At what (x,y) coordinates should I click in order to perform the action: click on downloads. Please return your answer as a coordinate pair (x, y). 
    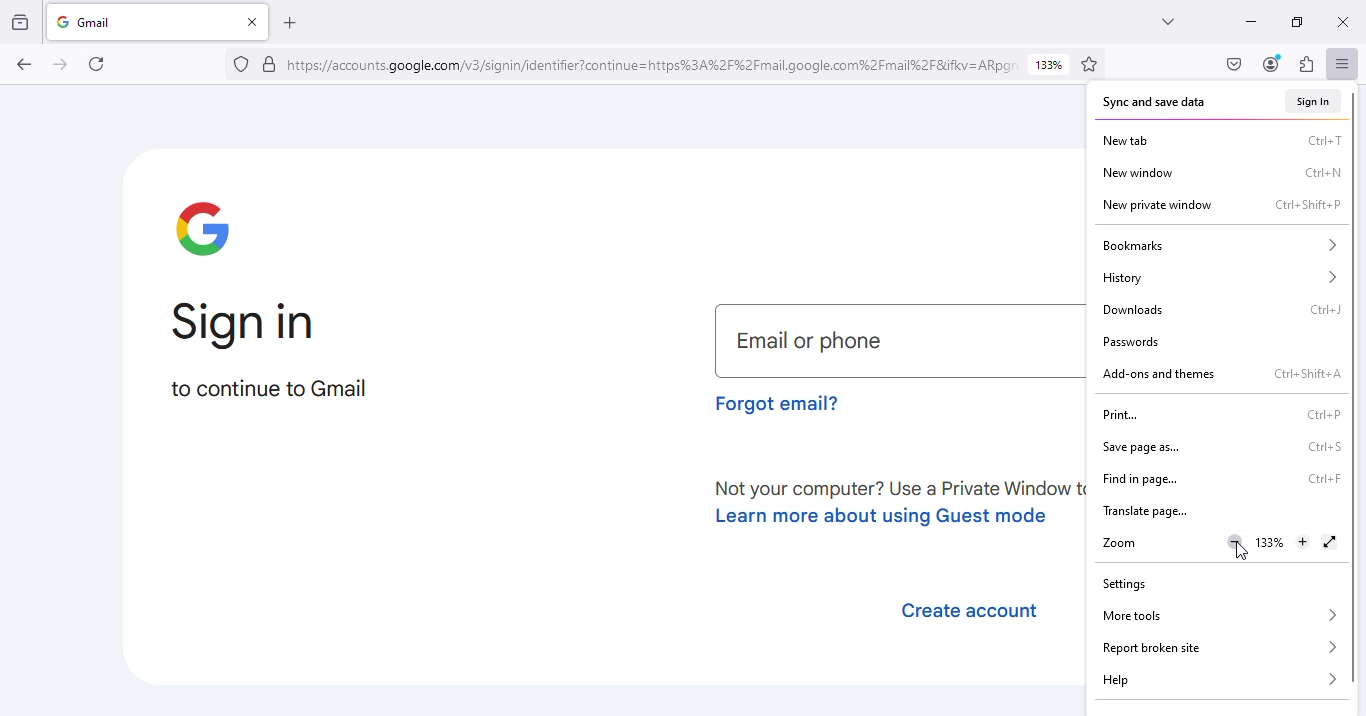
    Looking at the image, I should click on (1131, 310).